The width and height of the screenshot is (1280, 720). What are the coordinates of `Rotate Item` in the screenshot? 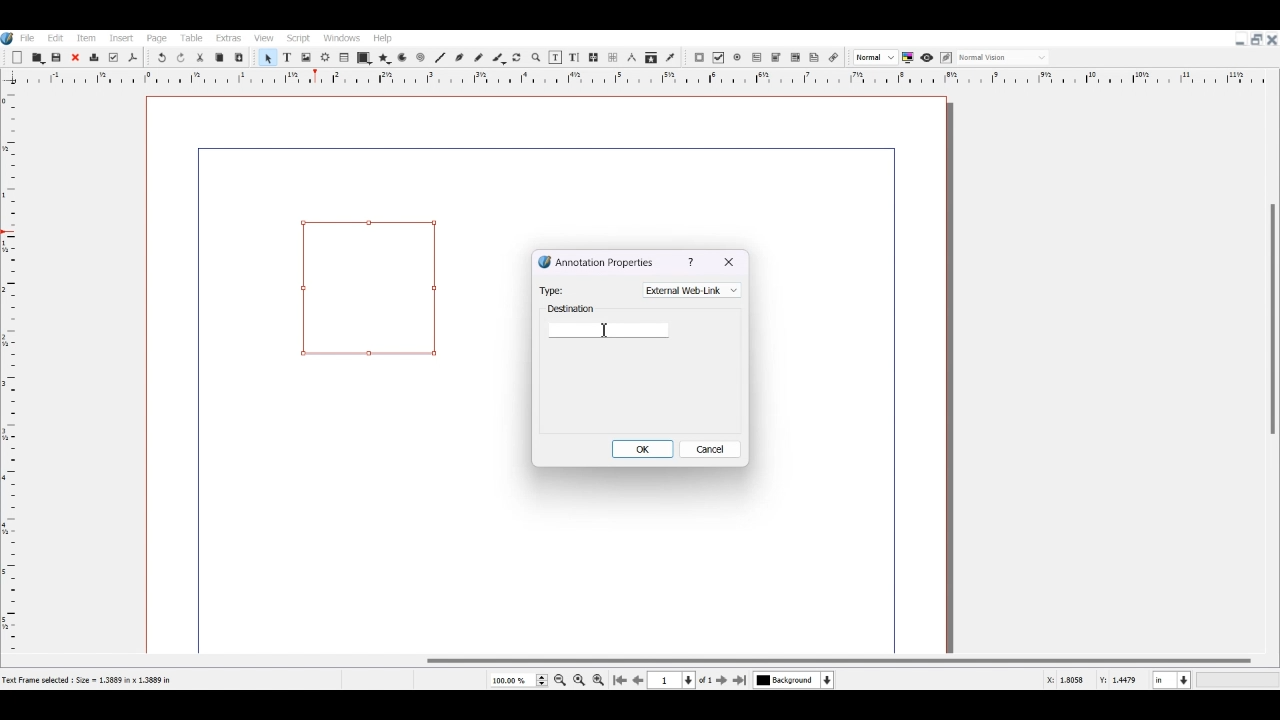 It's located at (518, 58).